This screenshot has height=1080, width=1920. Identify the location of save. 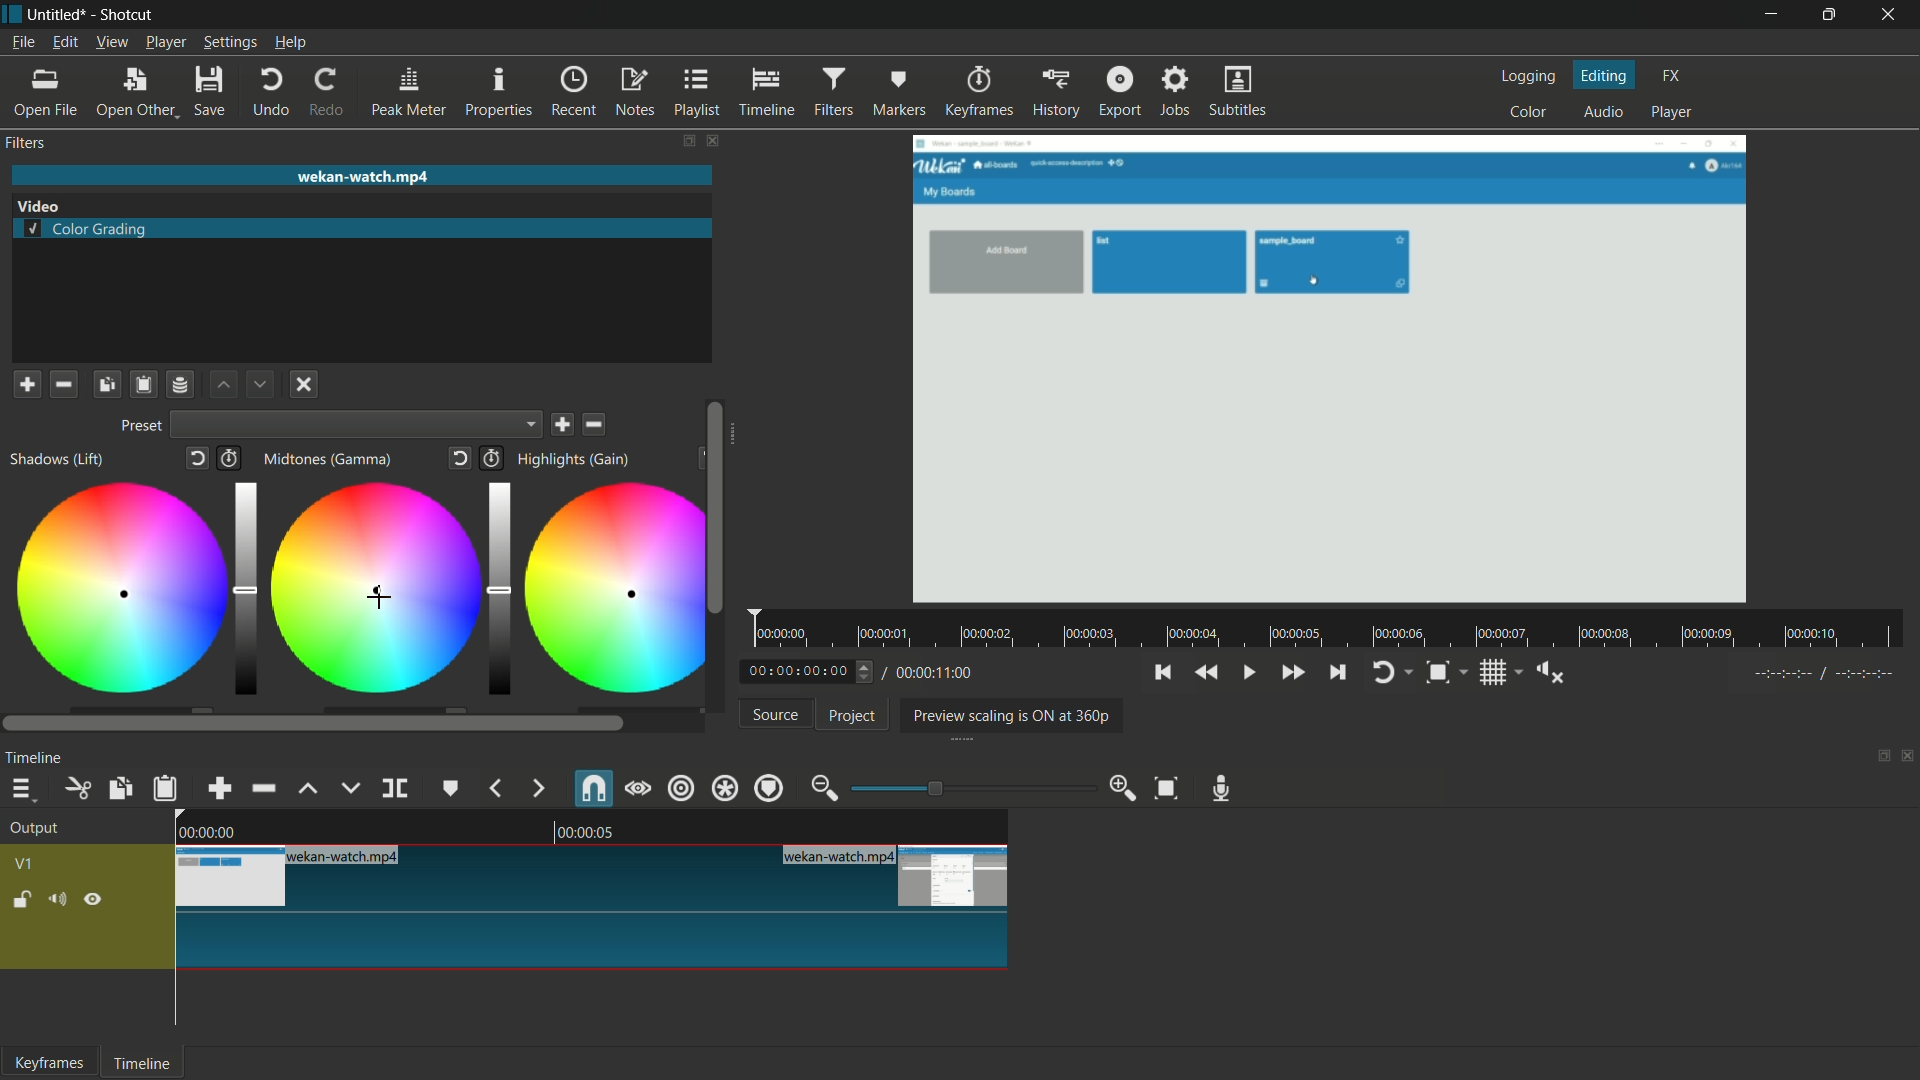
(214, 91).